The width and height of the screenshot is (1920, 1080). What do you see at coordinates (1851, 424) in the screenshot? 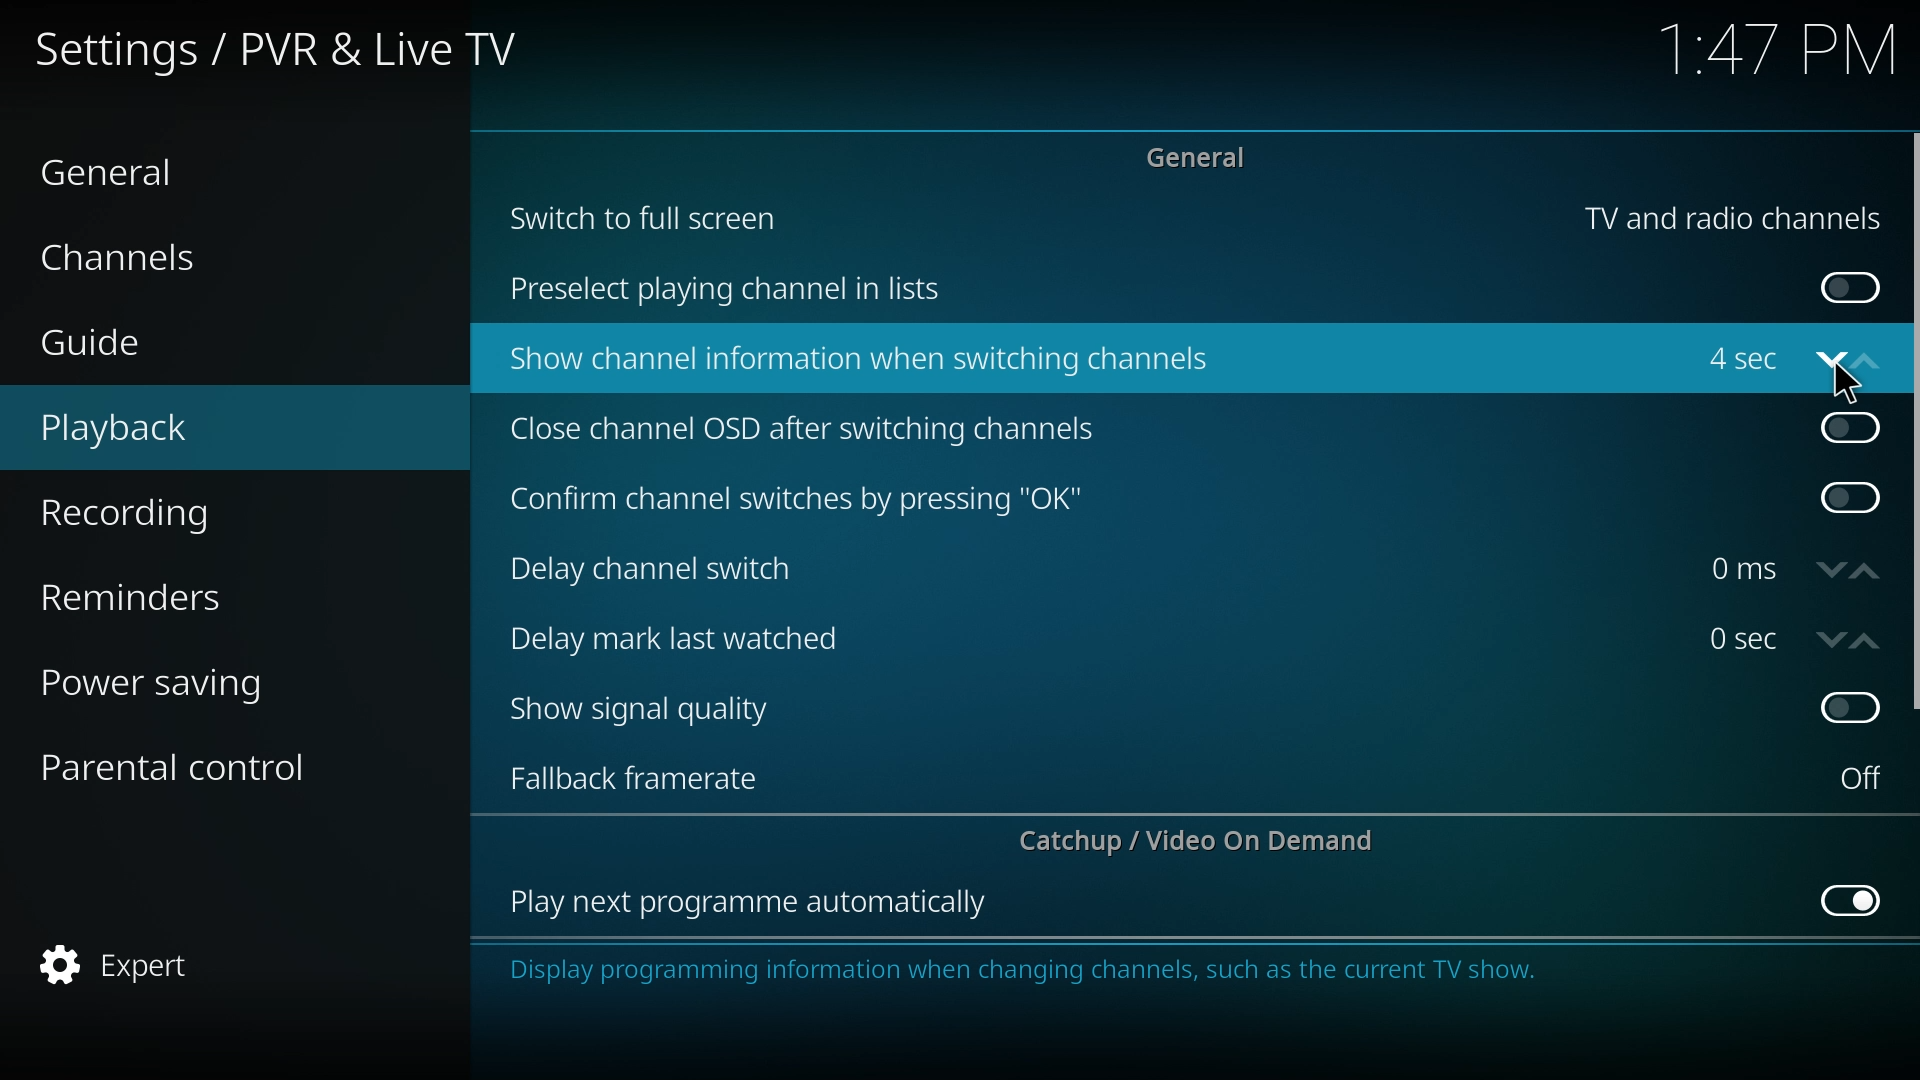
I see `off` at bounding box center [1851, 424].